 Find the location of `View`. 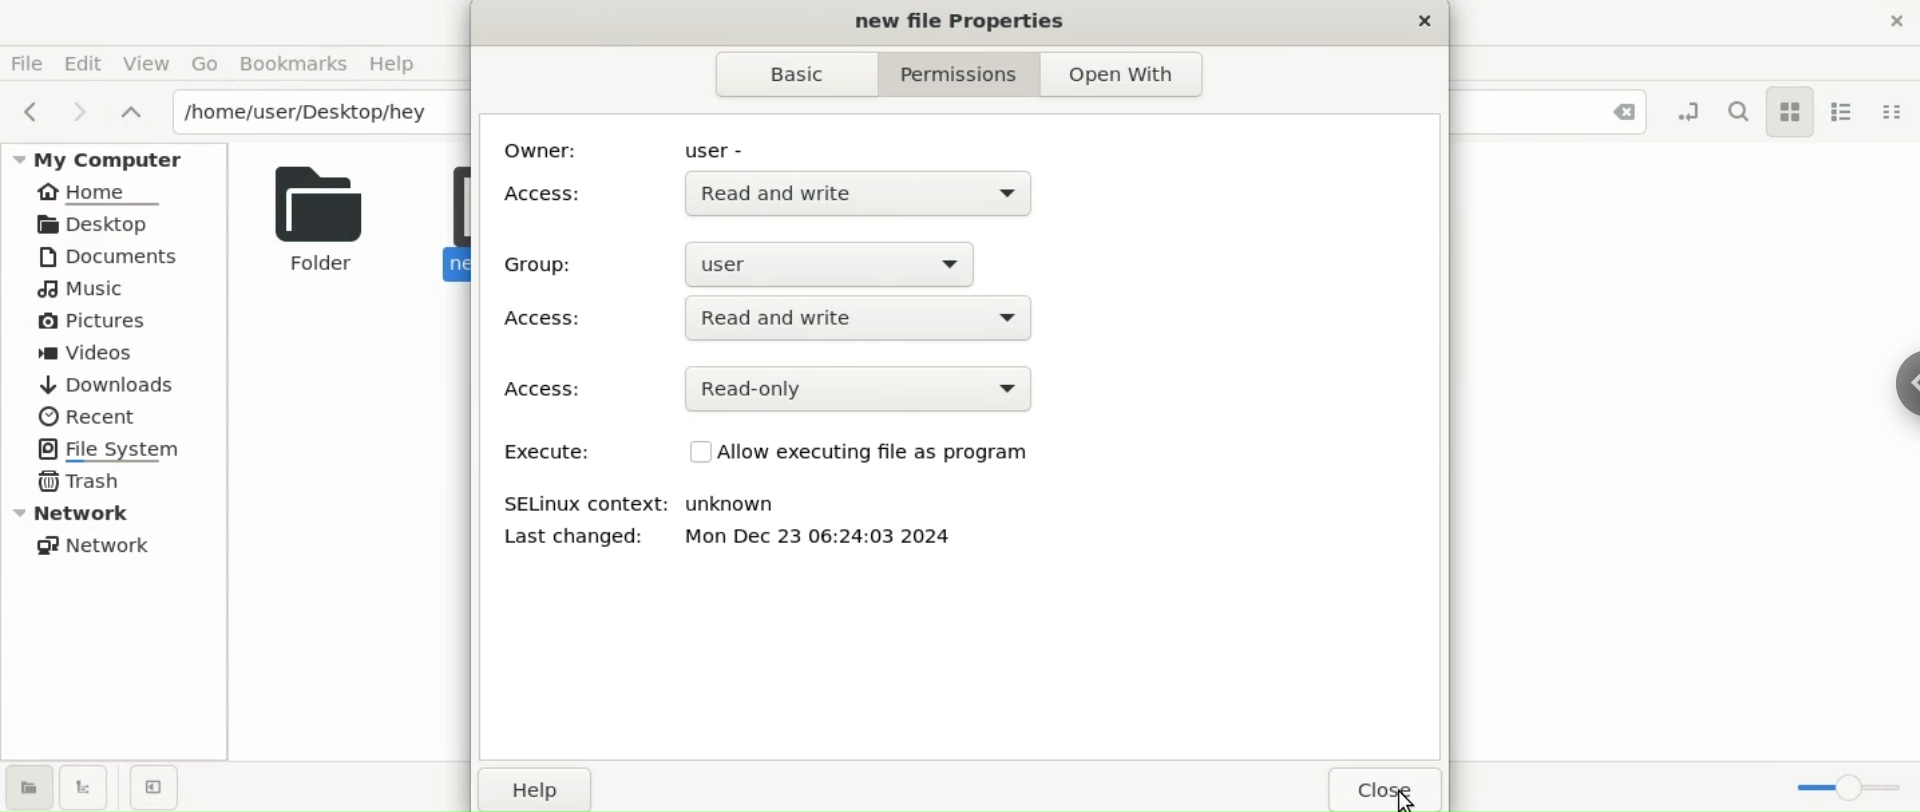

View is located at coordinates (149, 66).